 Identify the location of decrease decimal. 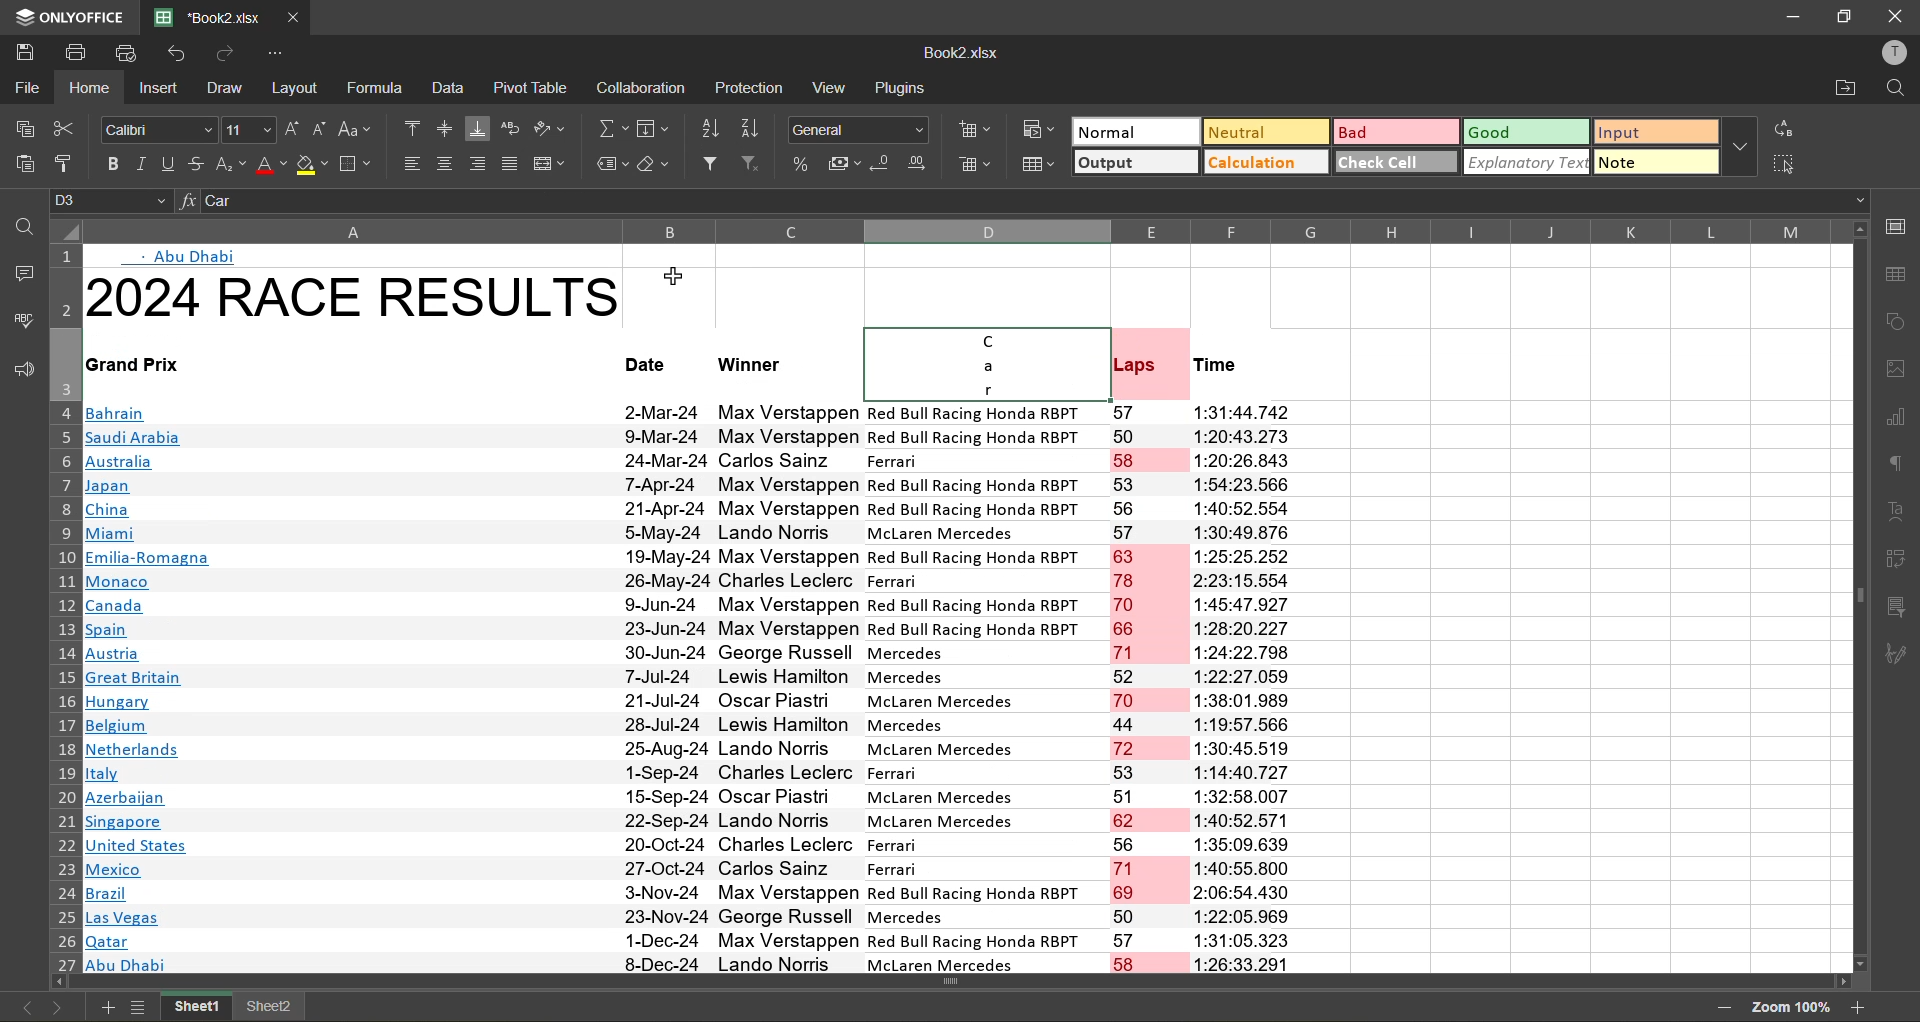
(882, 165).